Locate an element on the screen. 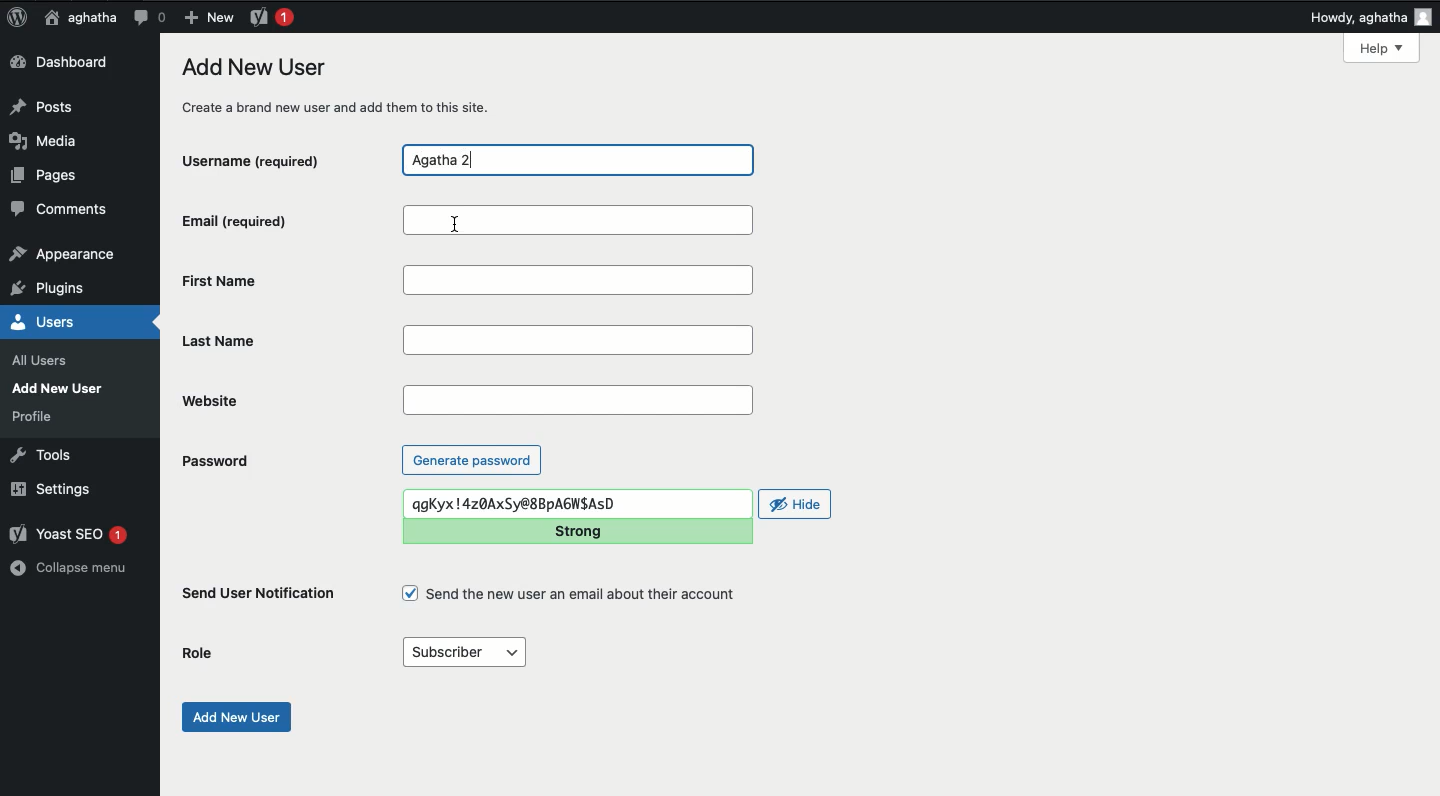 This screenshot has width=1440, height=796. New is located at coordinates (208, 16).